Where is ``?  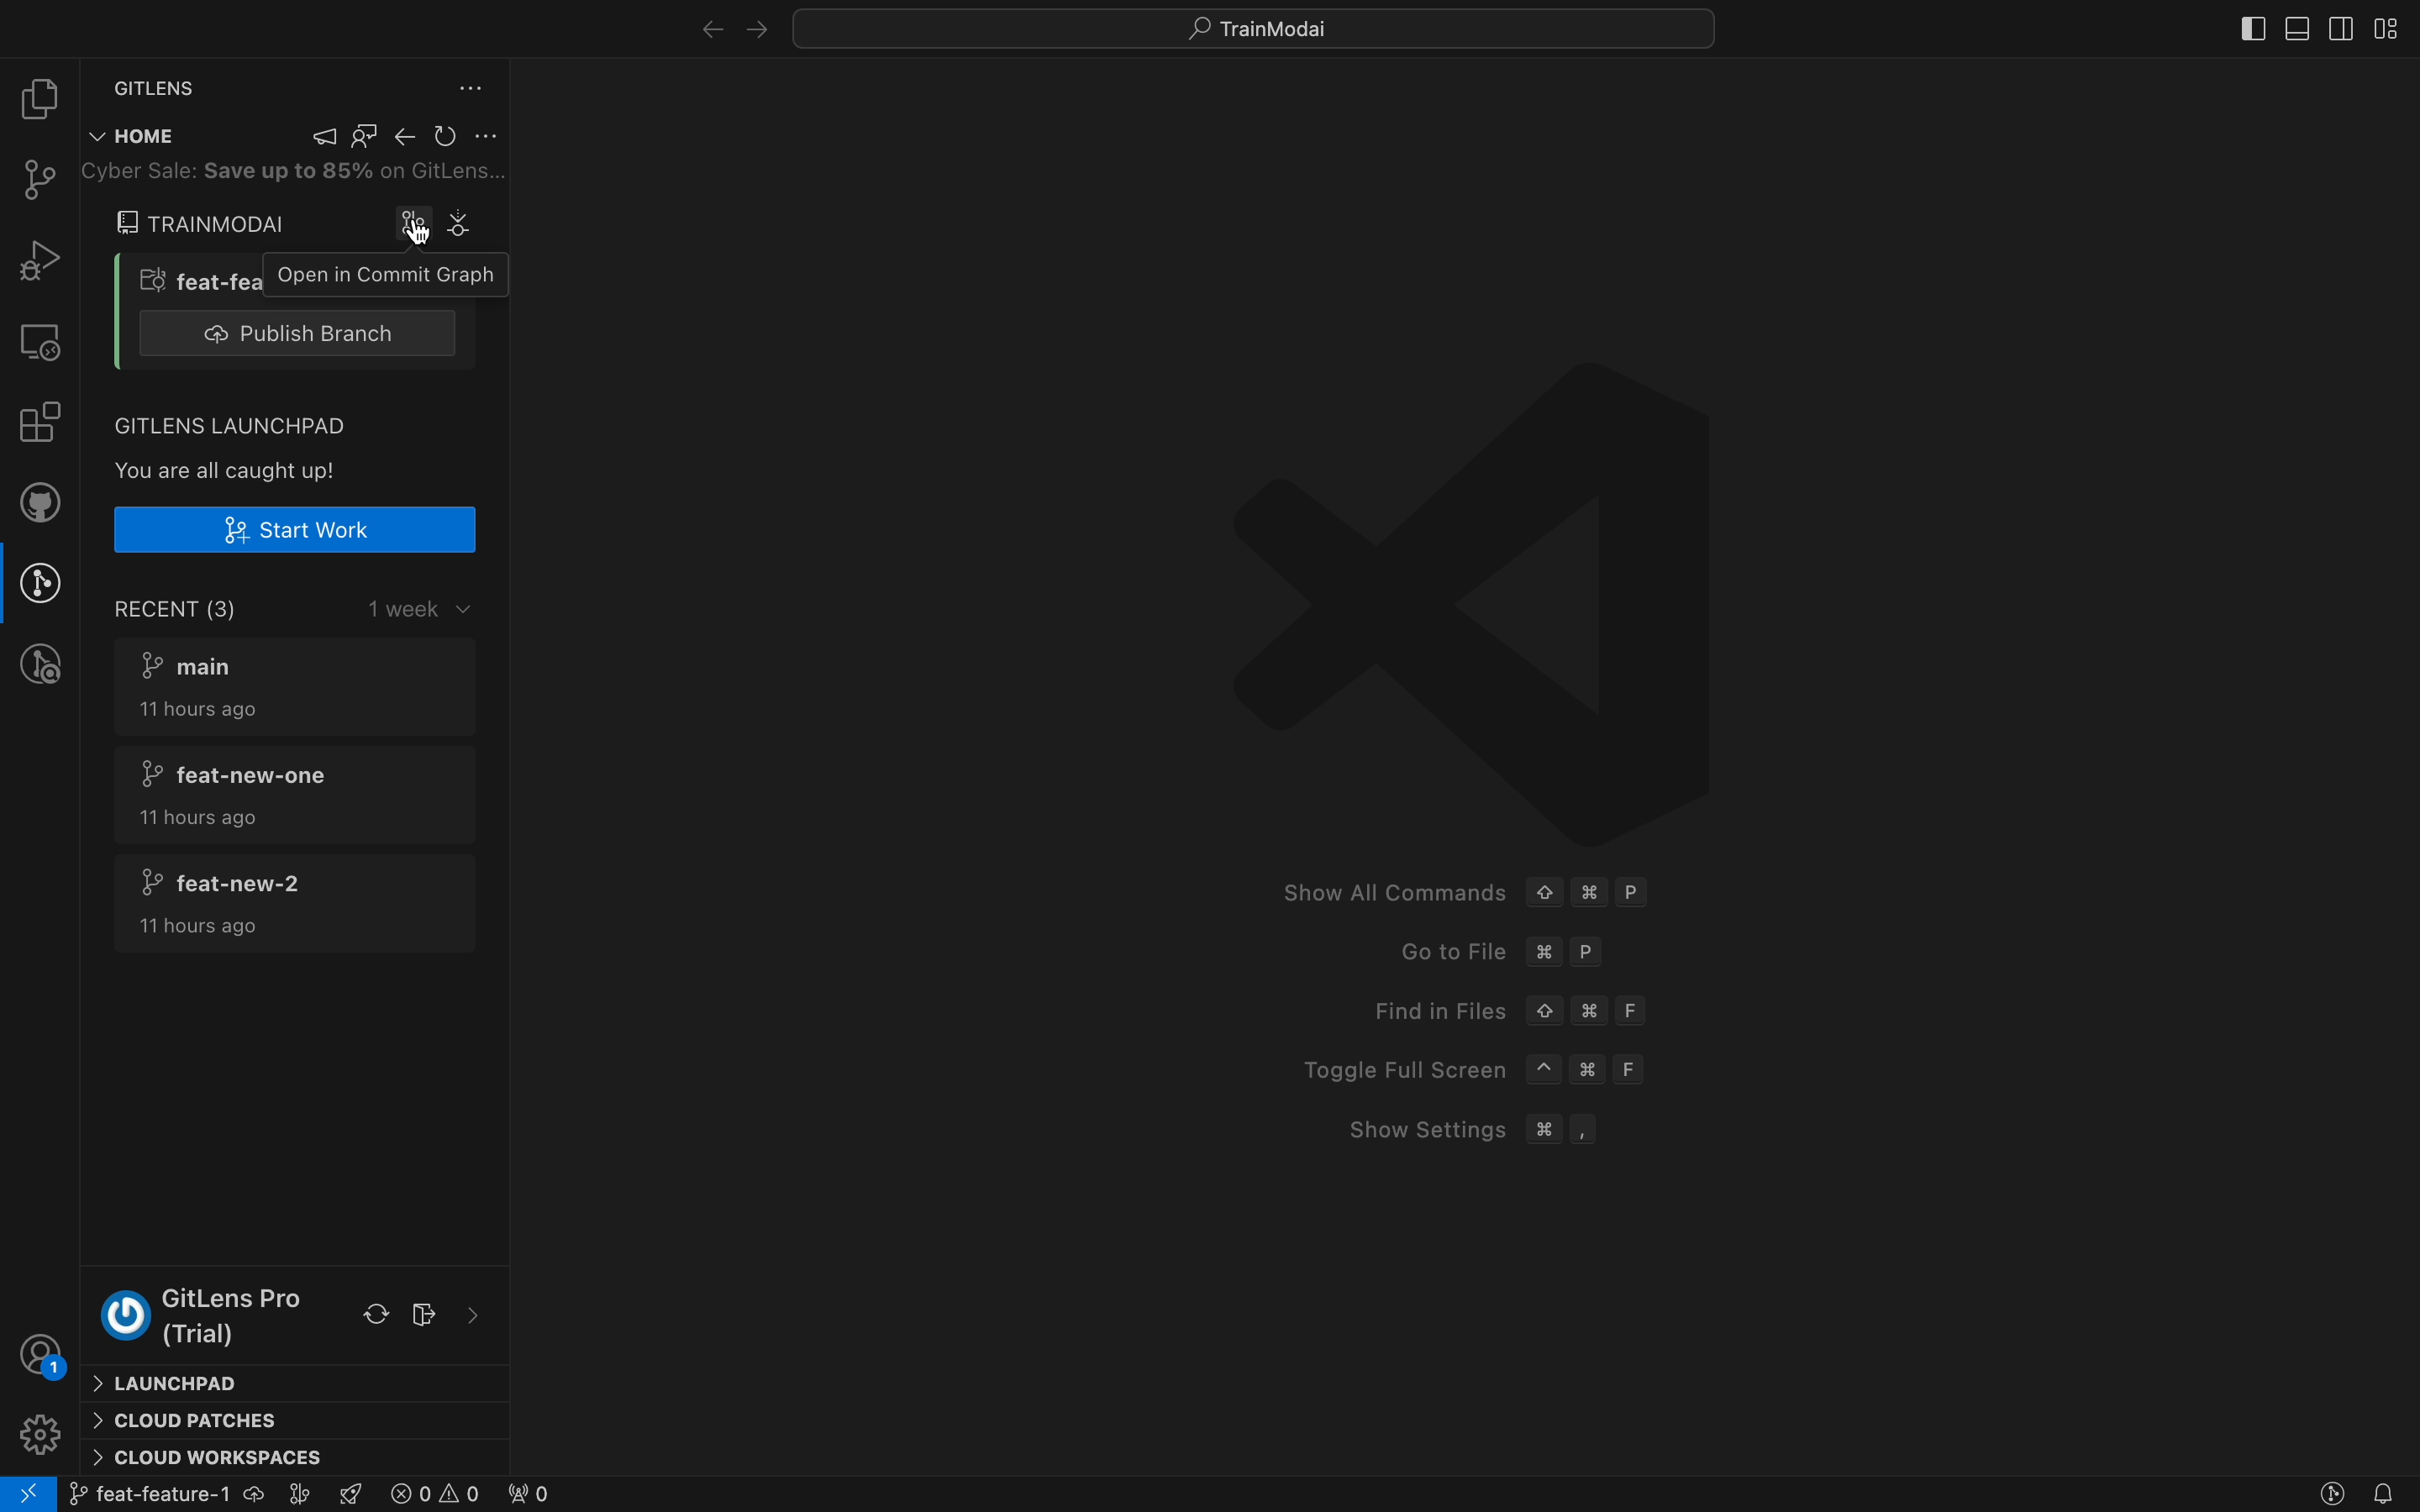
 is located at coordinates (325, 138).